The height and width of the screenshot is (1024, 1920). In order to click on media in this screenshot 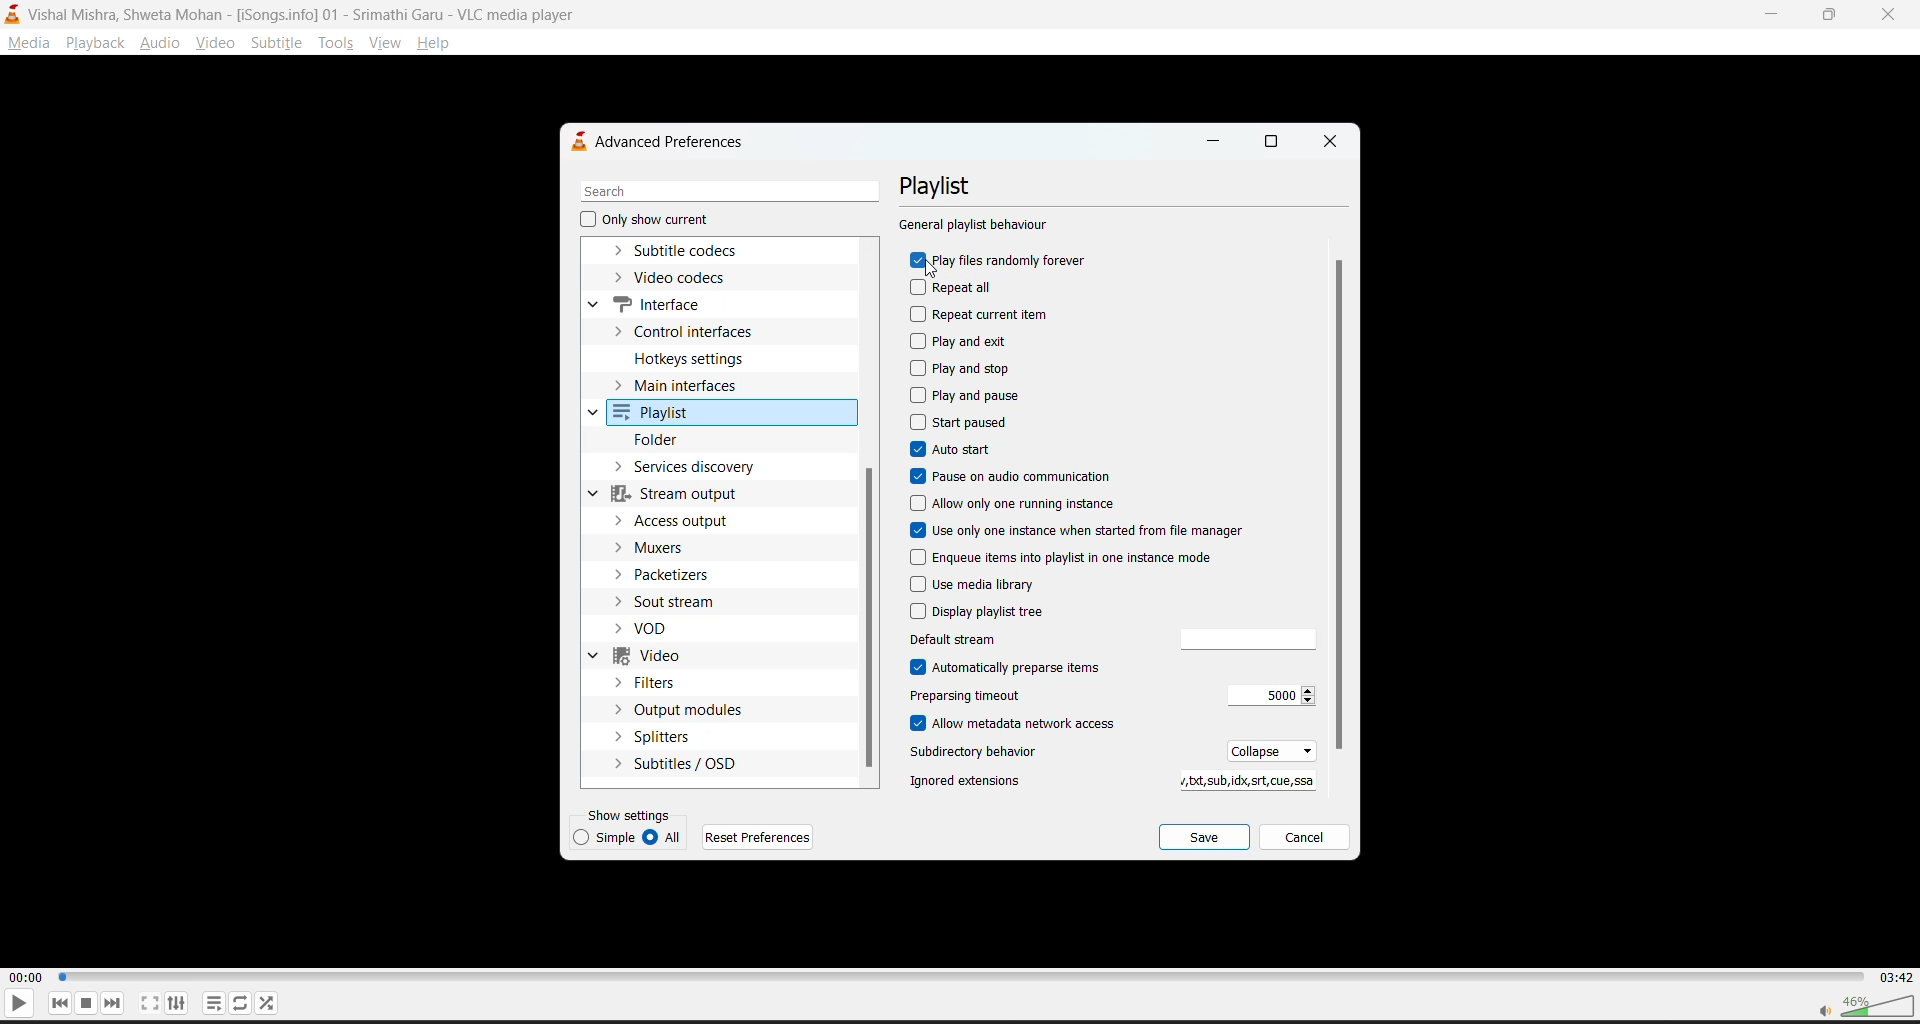, I will do `click(26, 41)`.